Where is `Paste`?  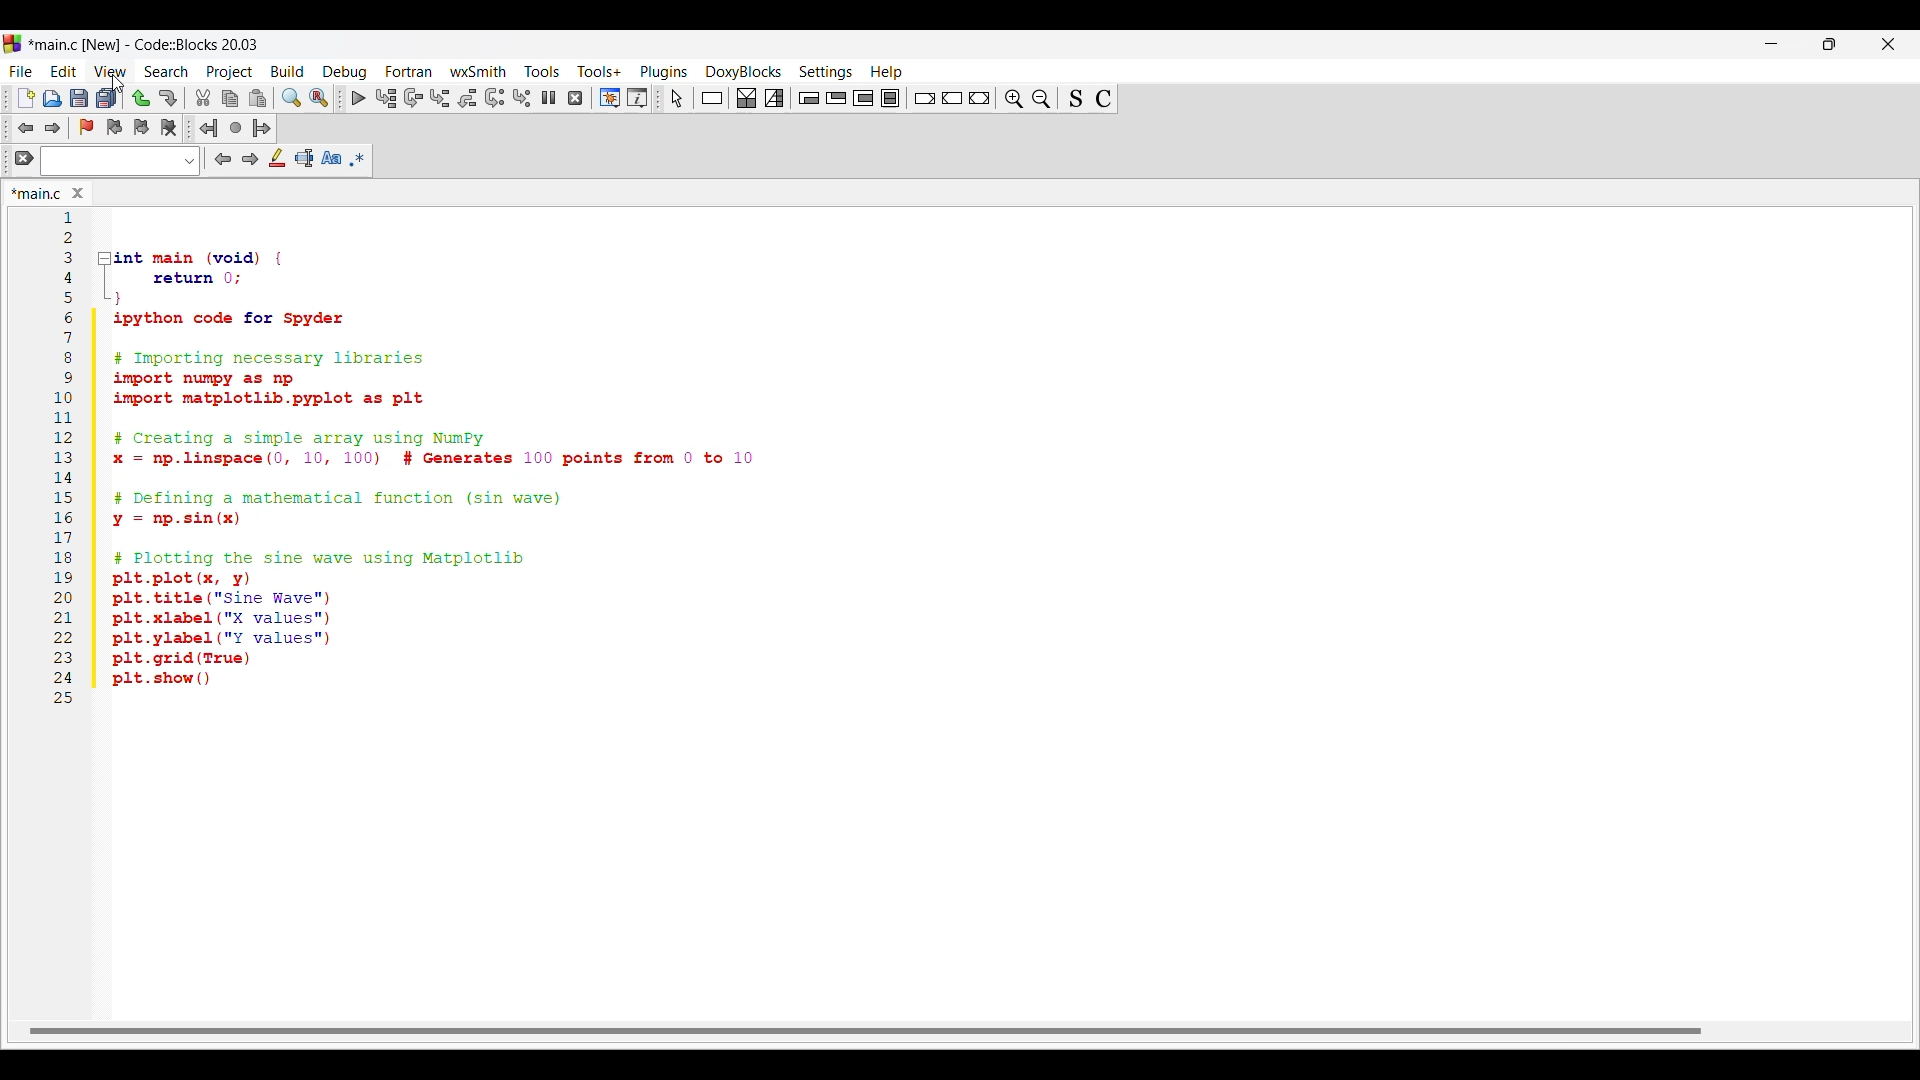
Paste is located at coordinates (258, 98).